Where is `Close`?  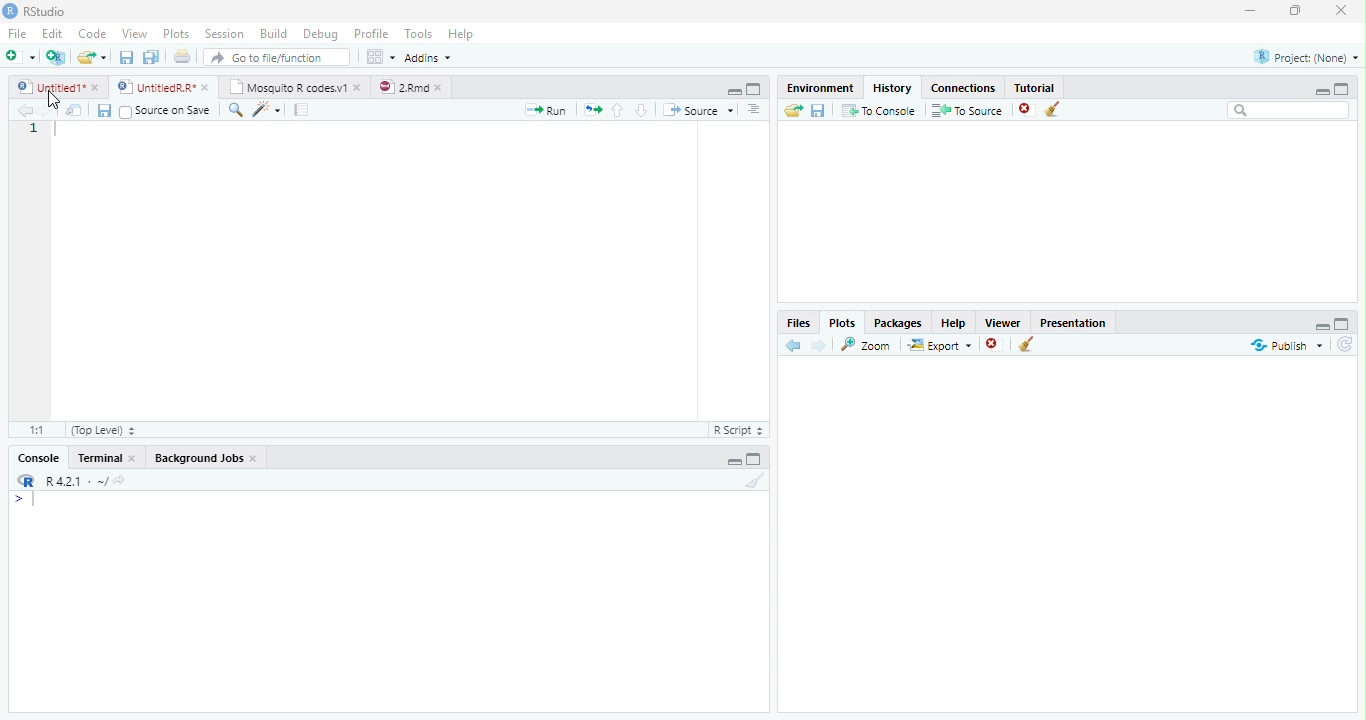 Close is located at coordinates (1343, 11).